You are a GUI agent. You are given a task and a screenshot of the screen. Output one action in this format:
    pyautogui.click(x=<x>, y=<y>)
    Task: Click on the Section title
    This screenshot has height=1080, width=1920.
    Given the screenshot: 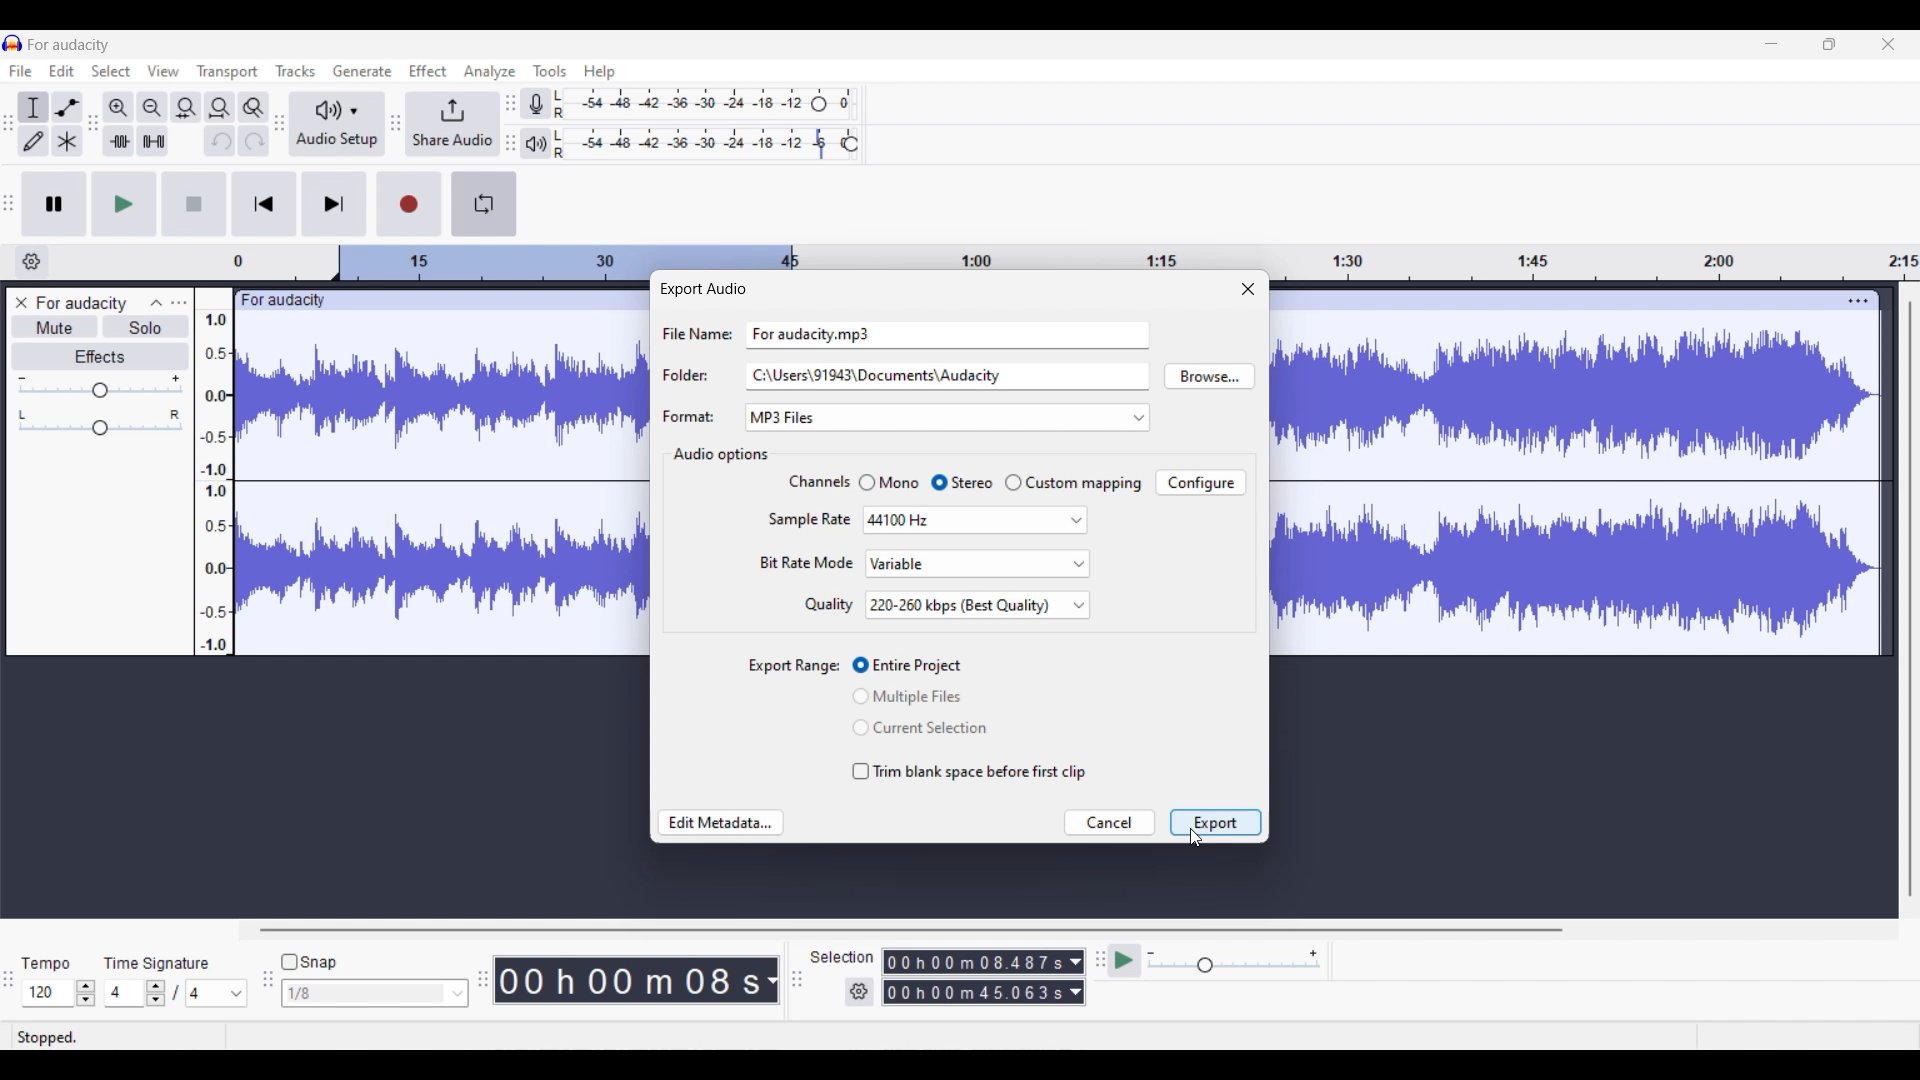 What is the action you would take?
    pyautogui.click(x=719, y=455)
    